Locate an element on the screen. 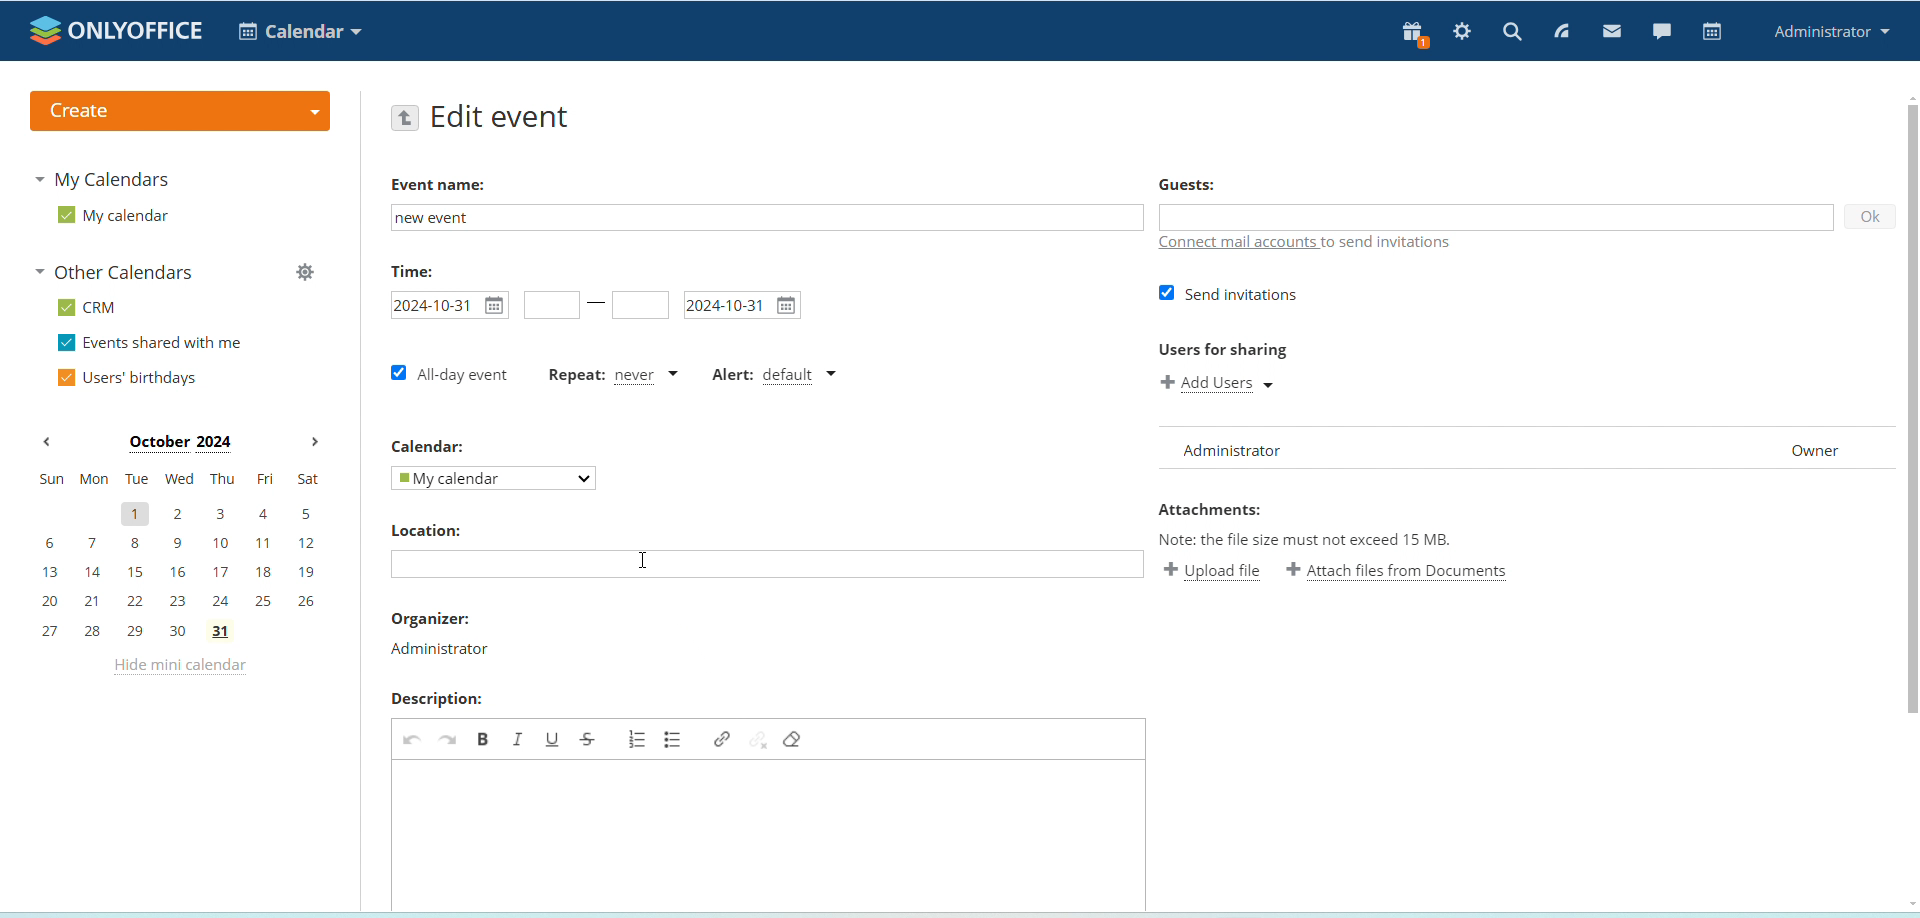 The width and height of the screenshot is (1920, 918). remove format is located at coordinates (794, 738).